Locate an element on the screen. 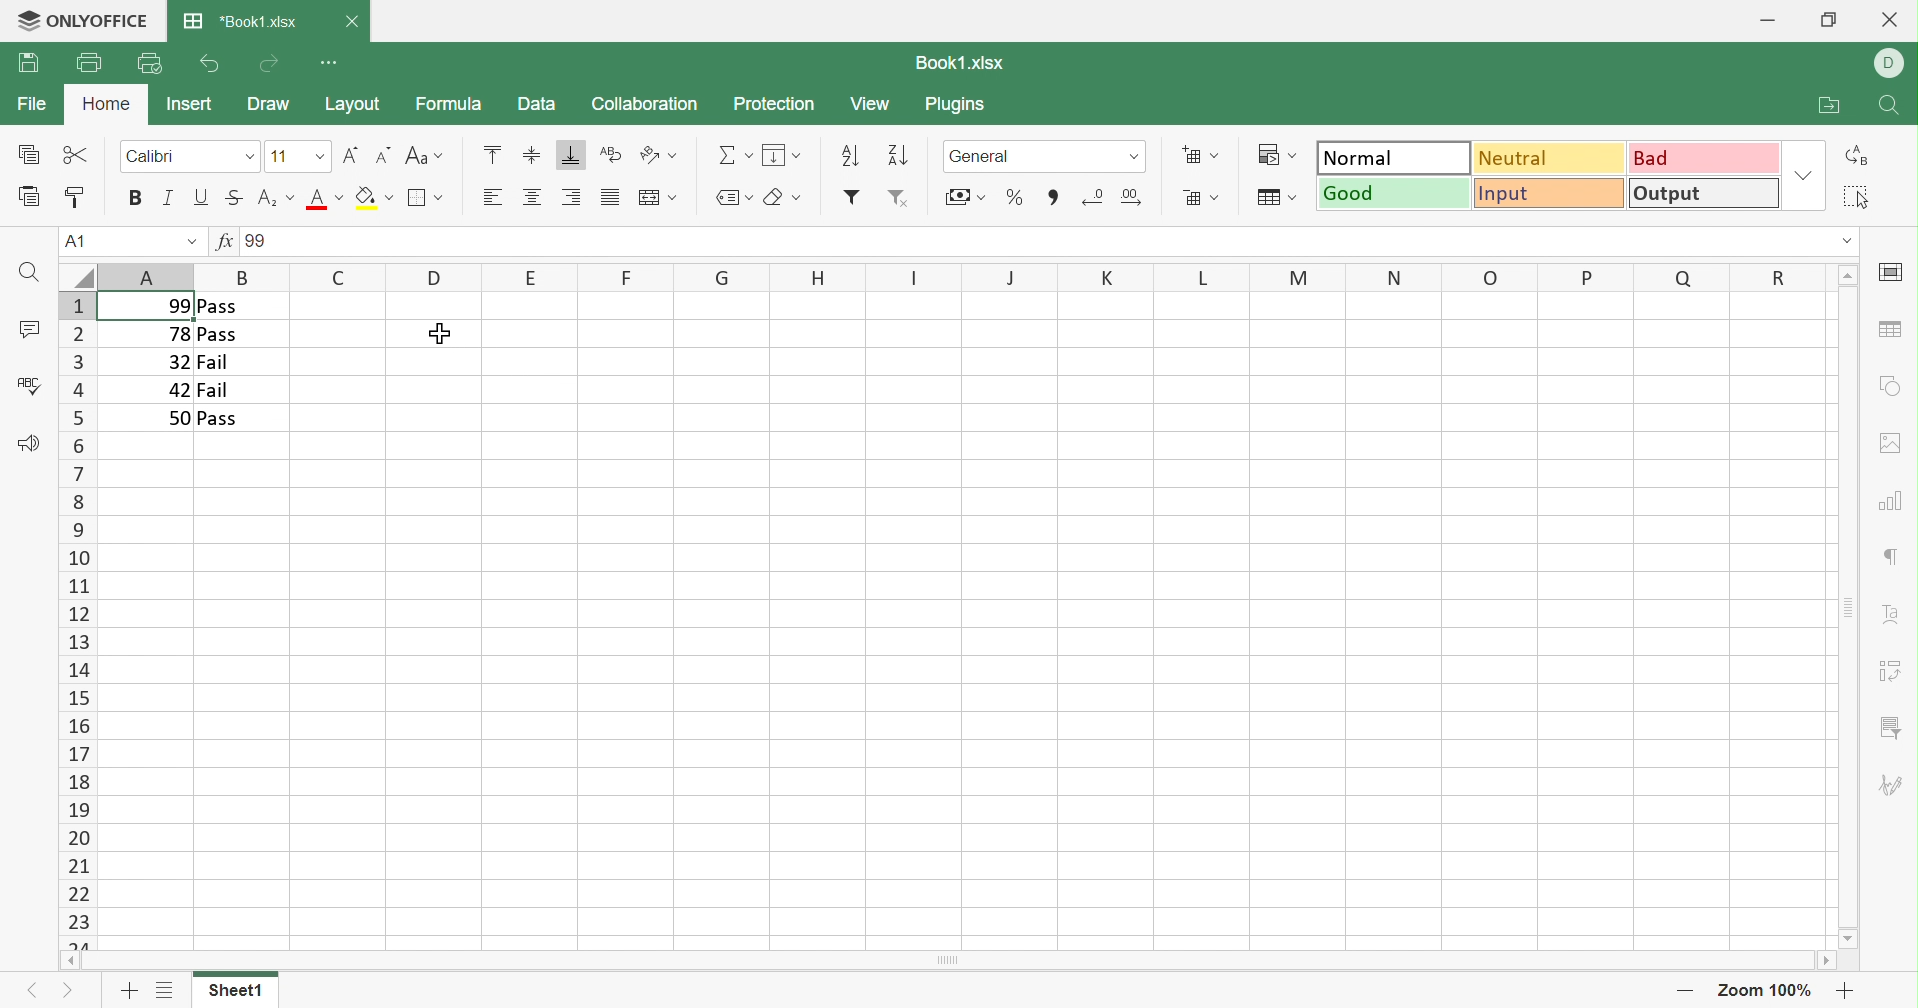 This screenshot has width=1918, height=1008. Paste is located at coordinates (30, 197).